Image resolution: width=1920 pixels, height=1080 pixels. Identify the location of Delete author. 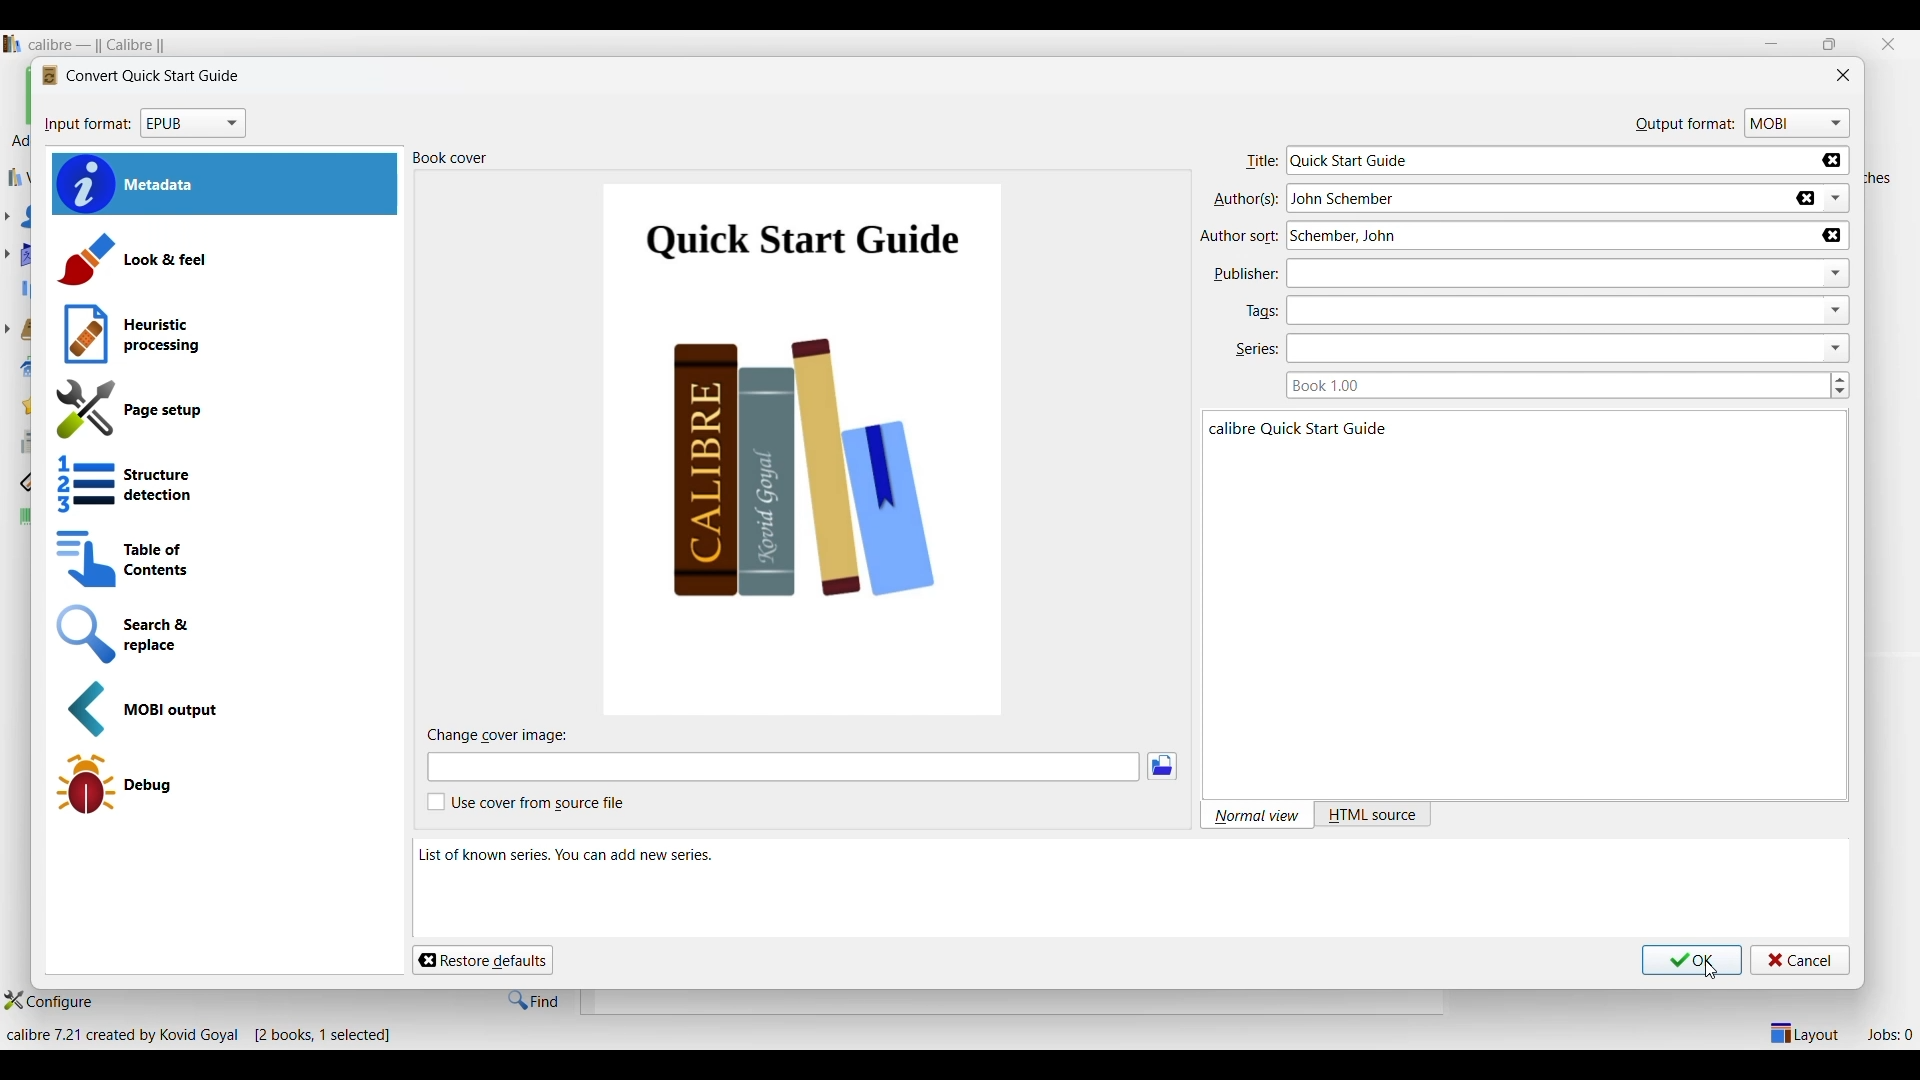
(1832, 235).